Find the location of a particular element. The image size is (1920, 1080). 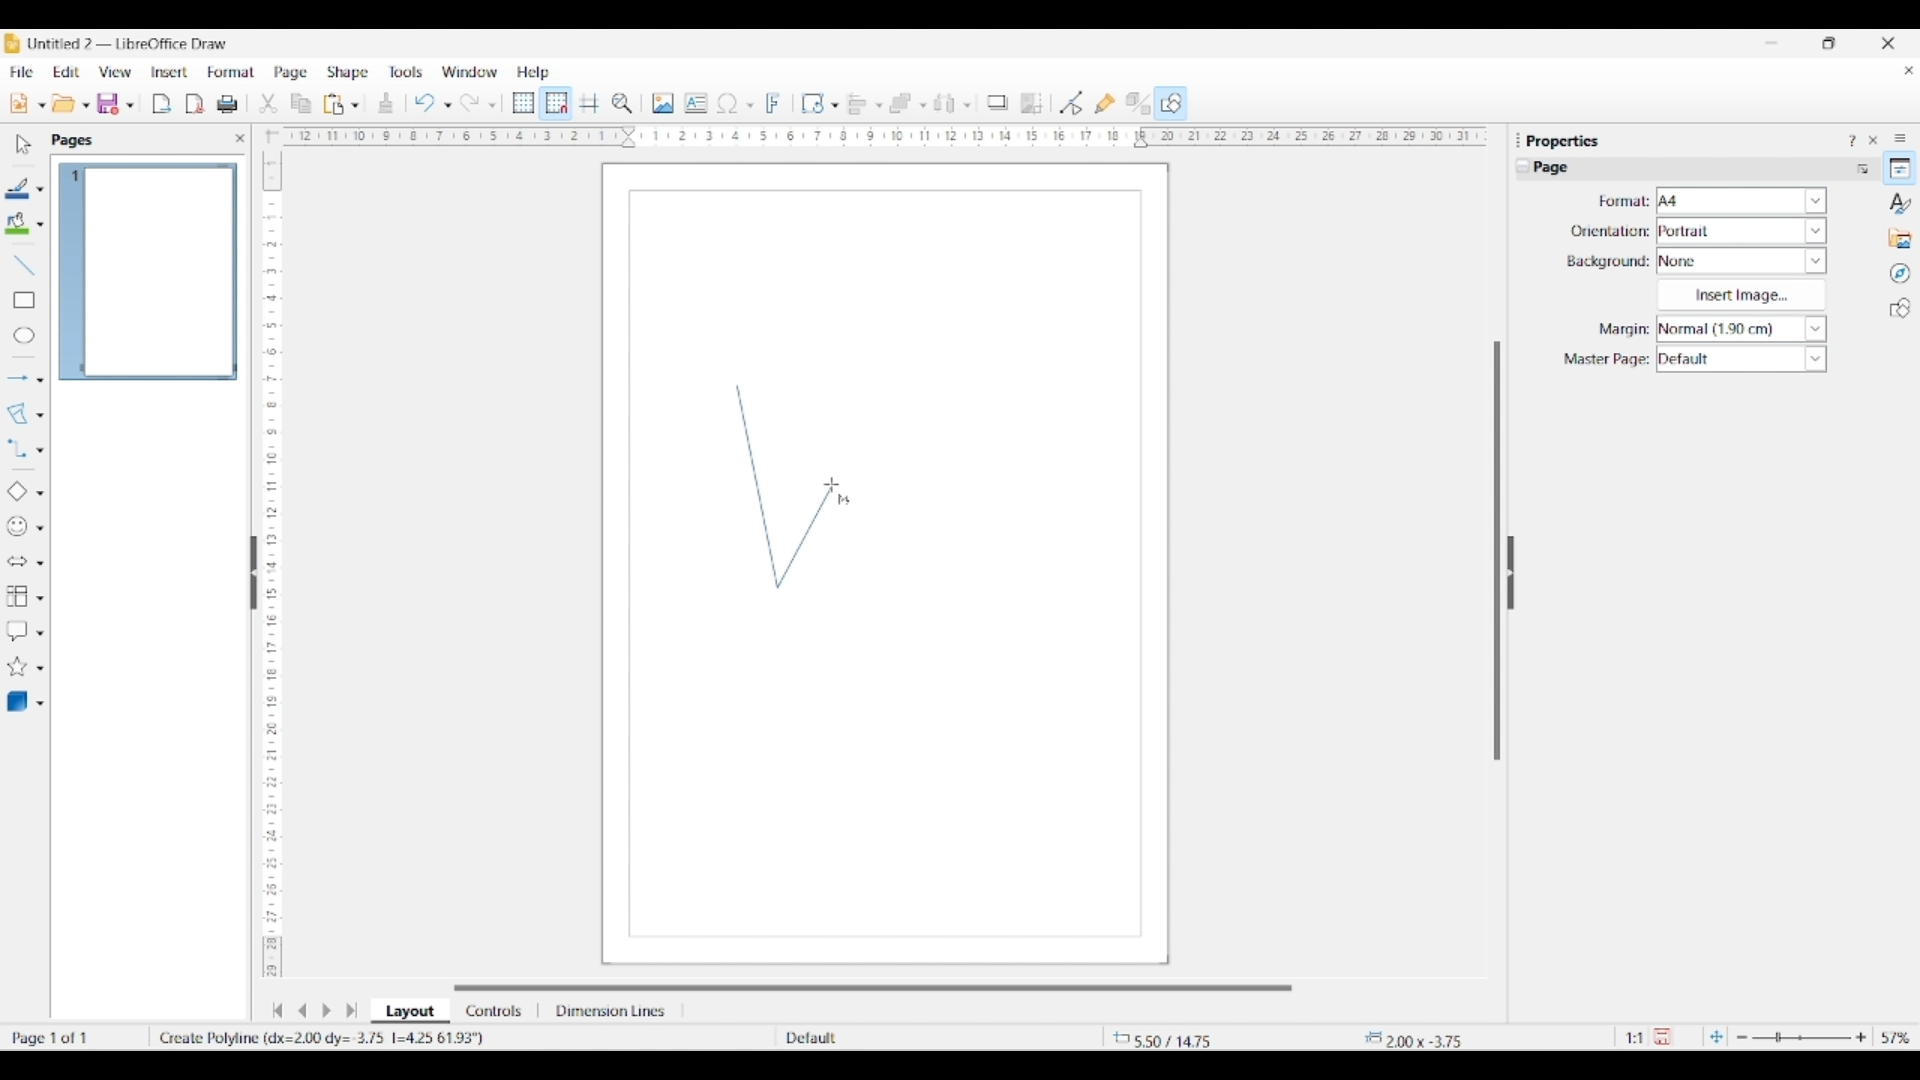

Open document options is located at coordinates (85, 106).